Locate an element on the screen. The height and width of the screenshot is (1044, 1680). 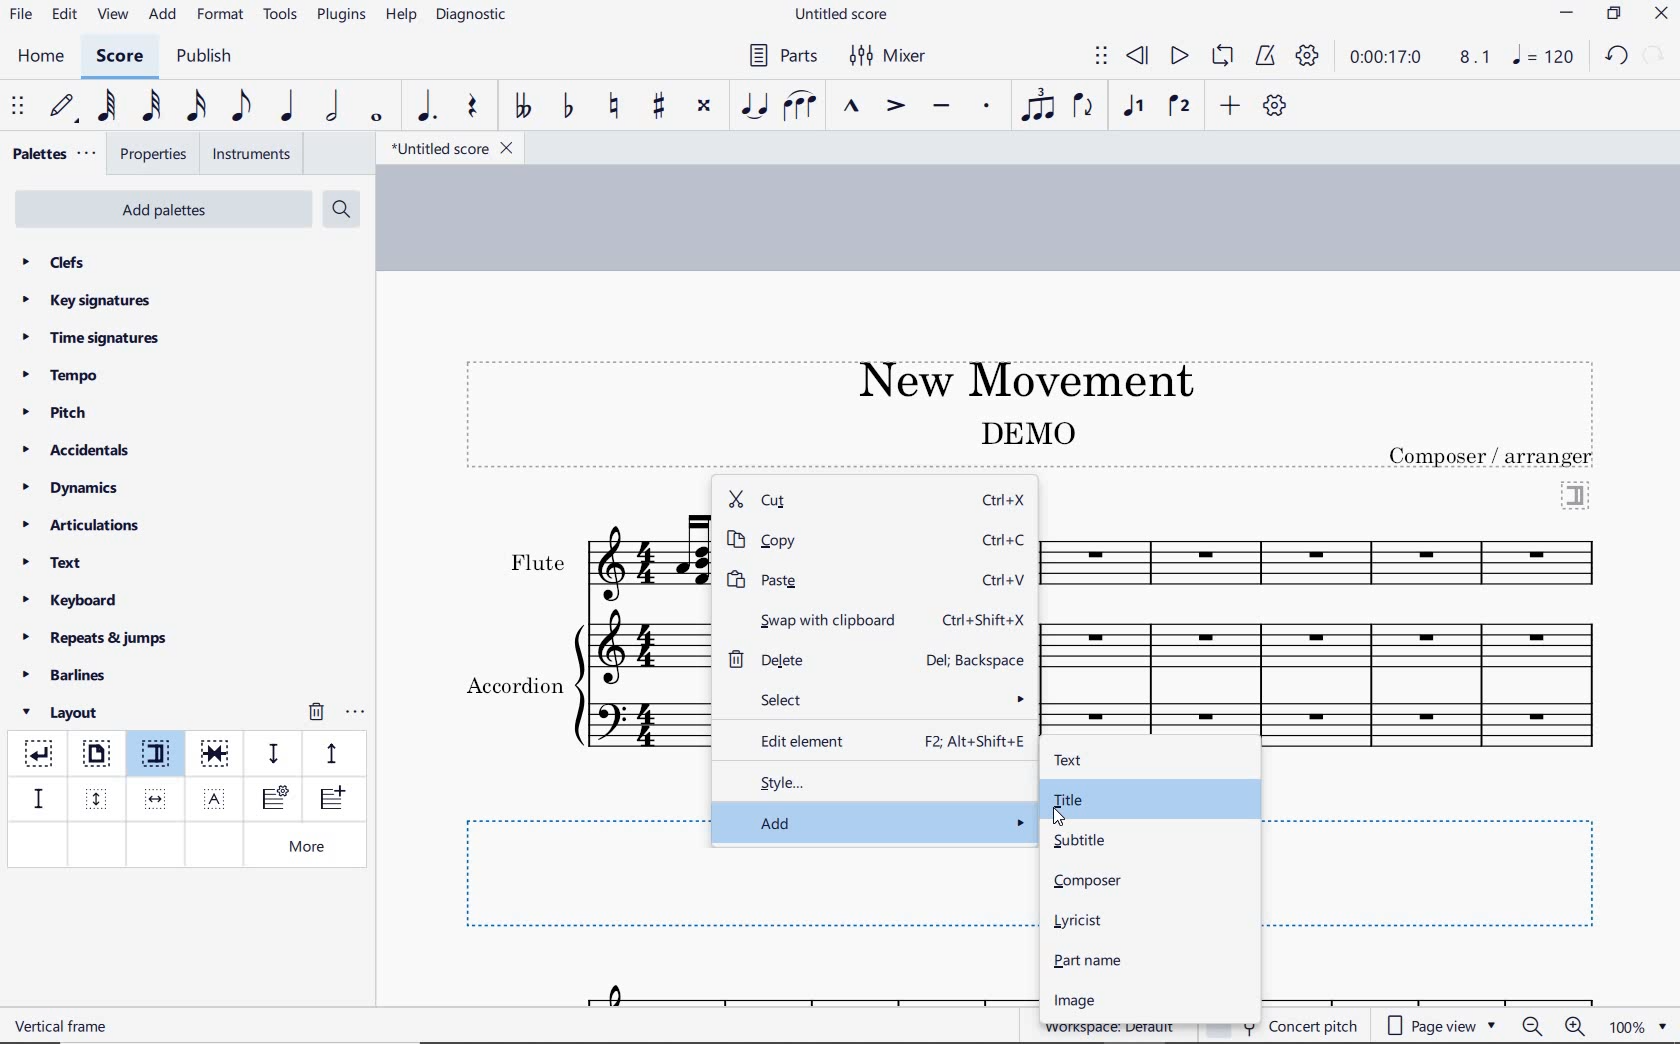
repeats & jumps is located at coordinates (95, 635).